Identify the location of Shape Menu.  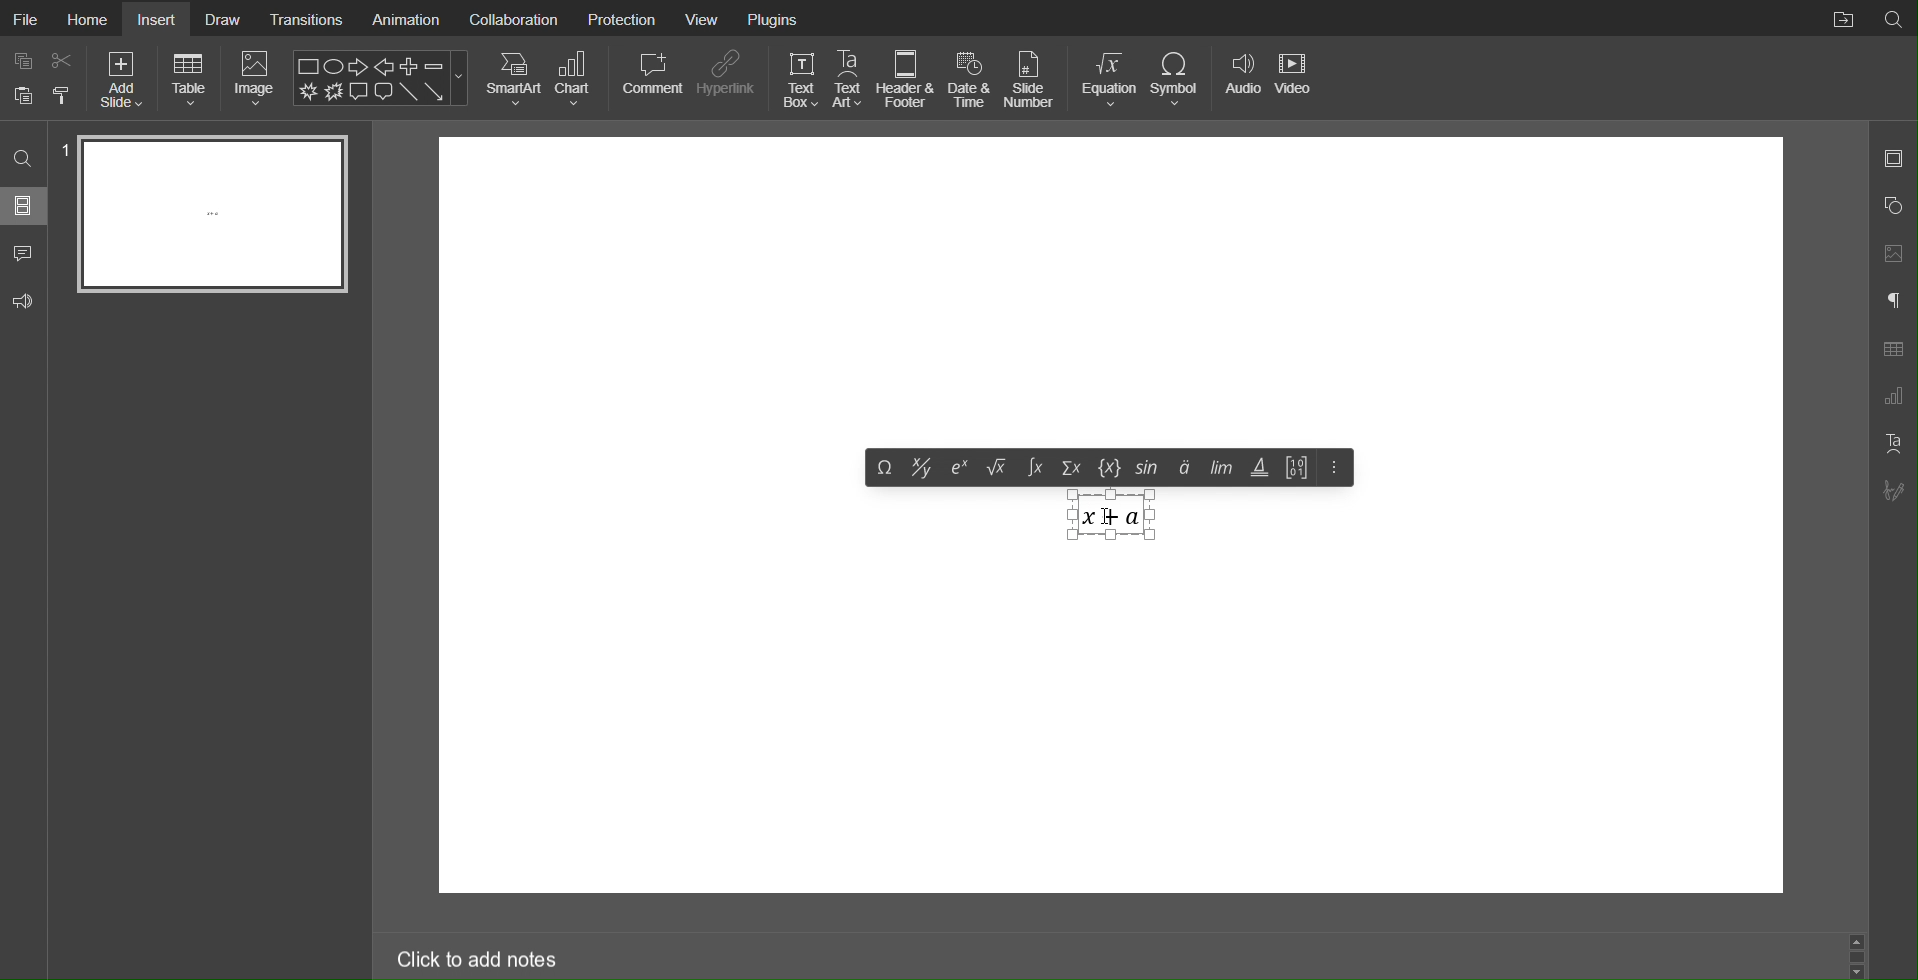
(379, 78).